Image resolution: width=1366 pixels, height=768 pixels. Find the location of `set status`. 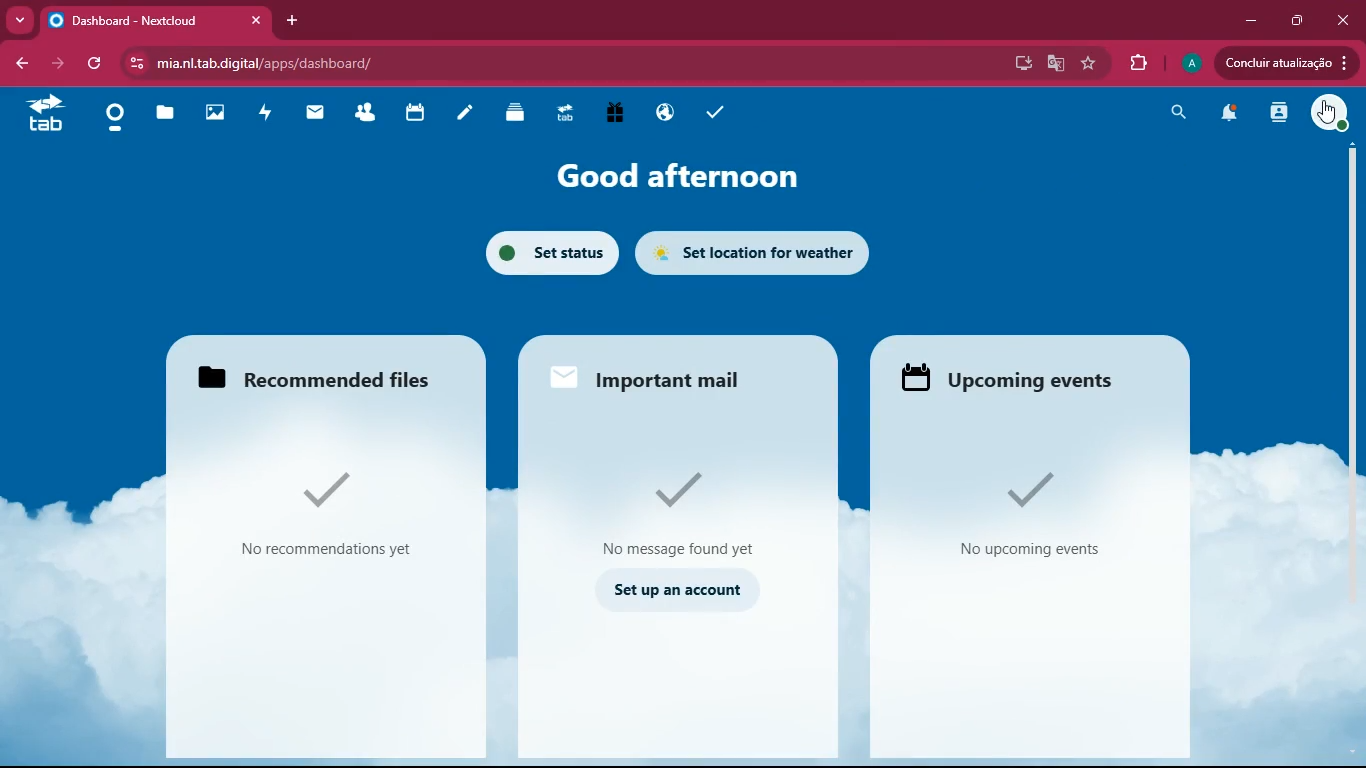

set status is located at coordinates (542, 252).